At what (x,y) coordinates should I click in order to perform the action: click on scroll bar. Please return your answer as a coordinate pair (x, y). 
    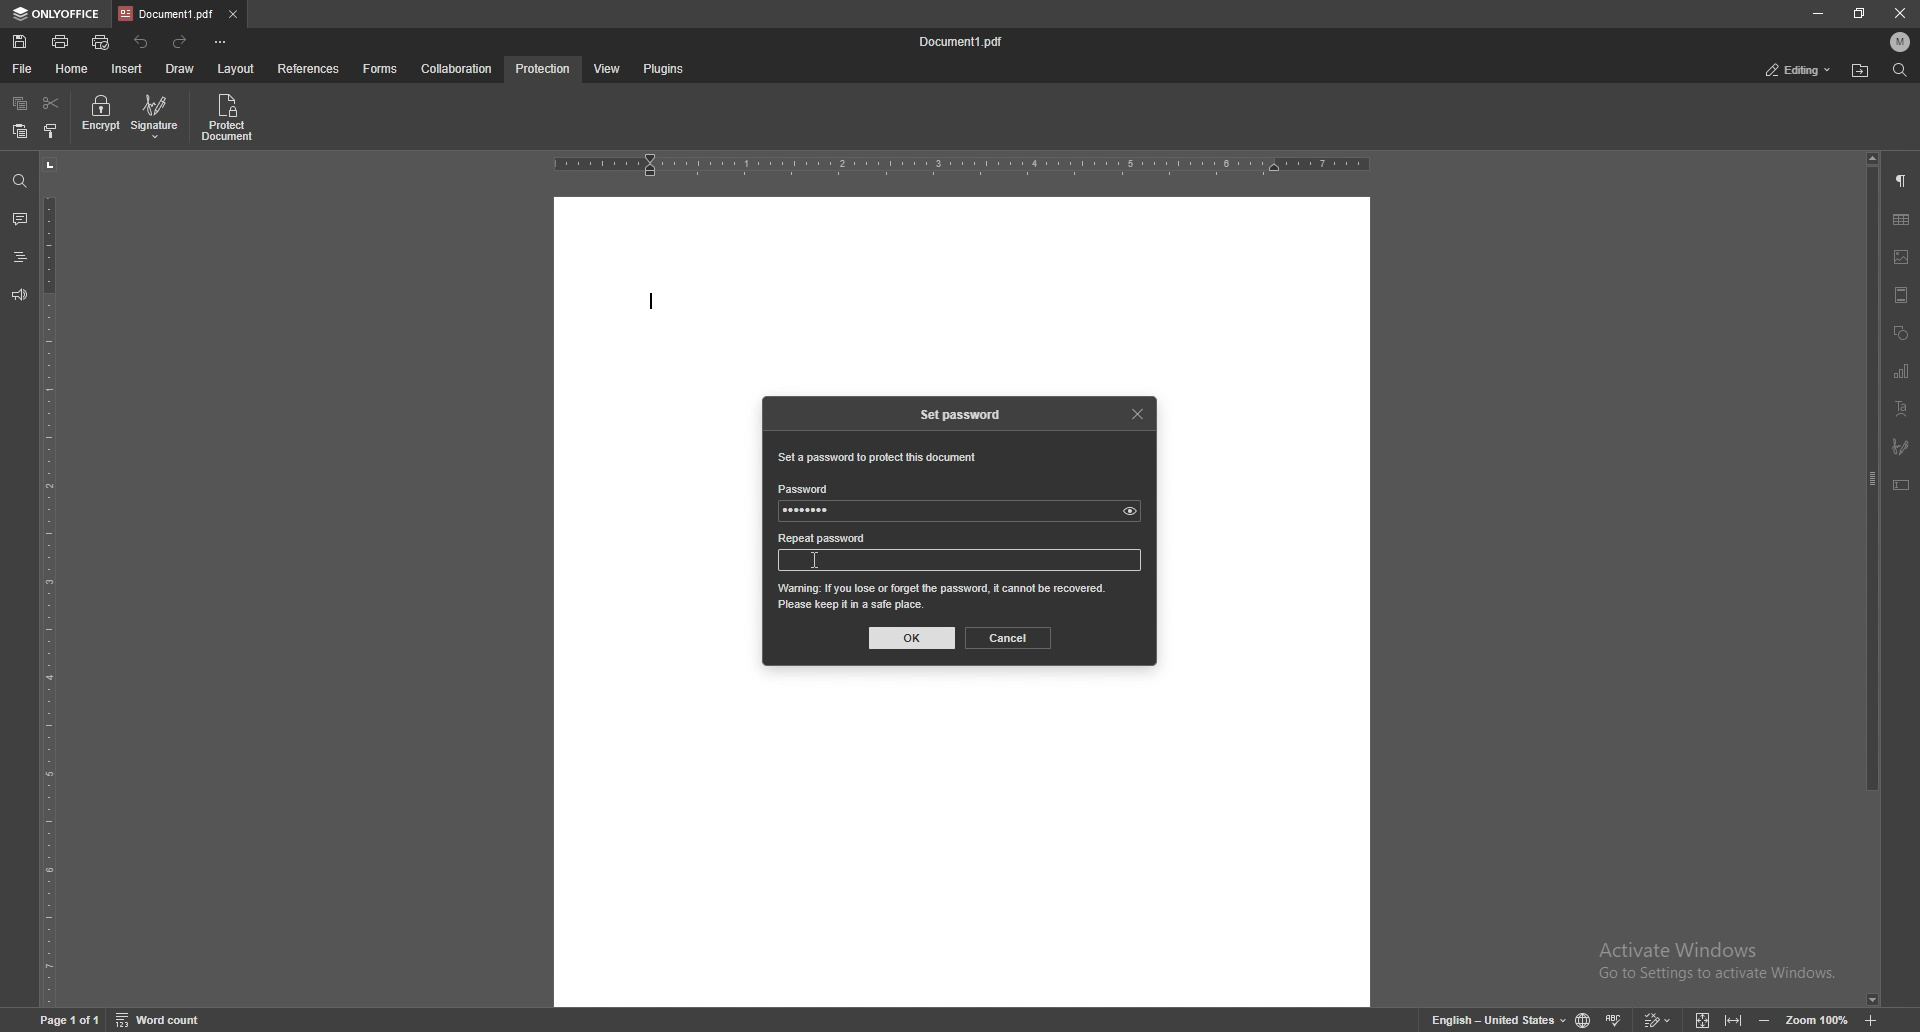
    Looking at the image, I should click on (1870, 579).